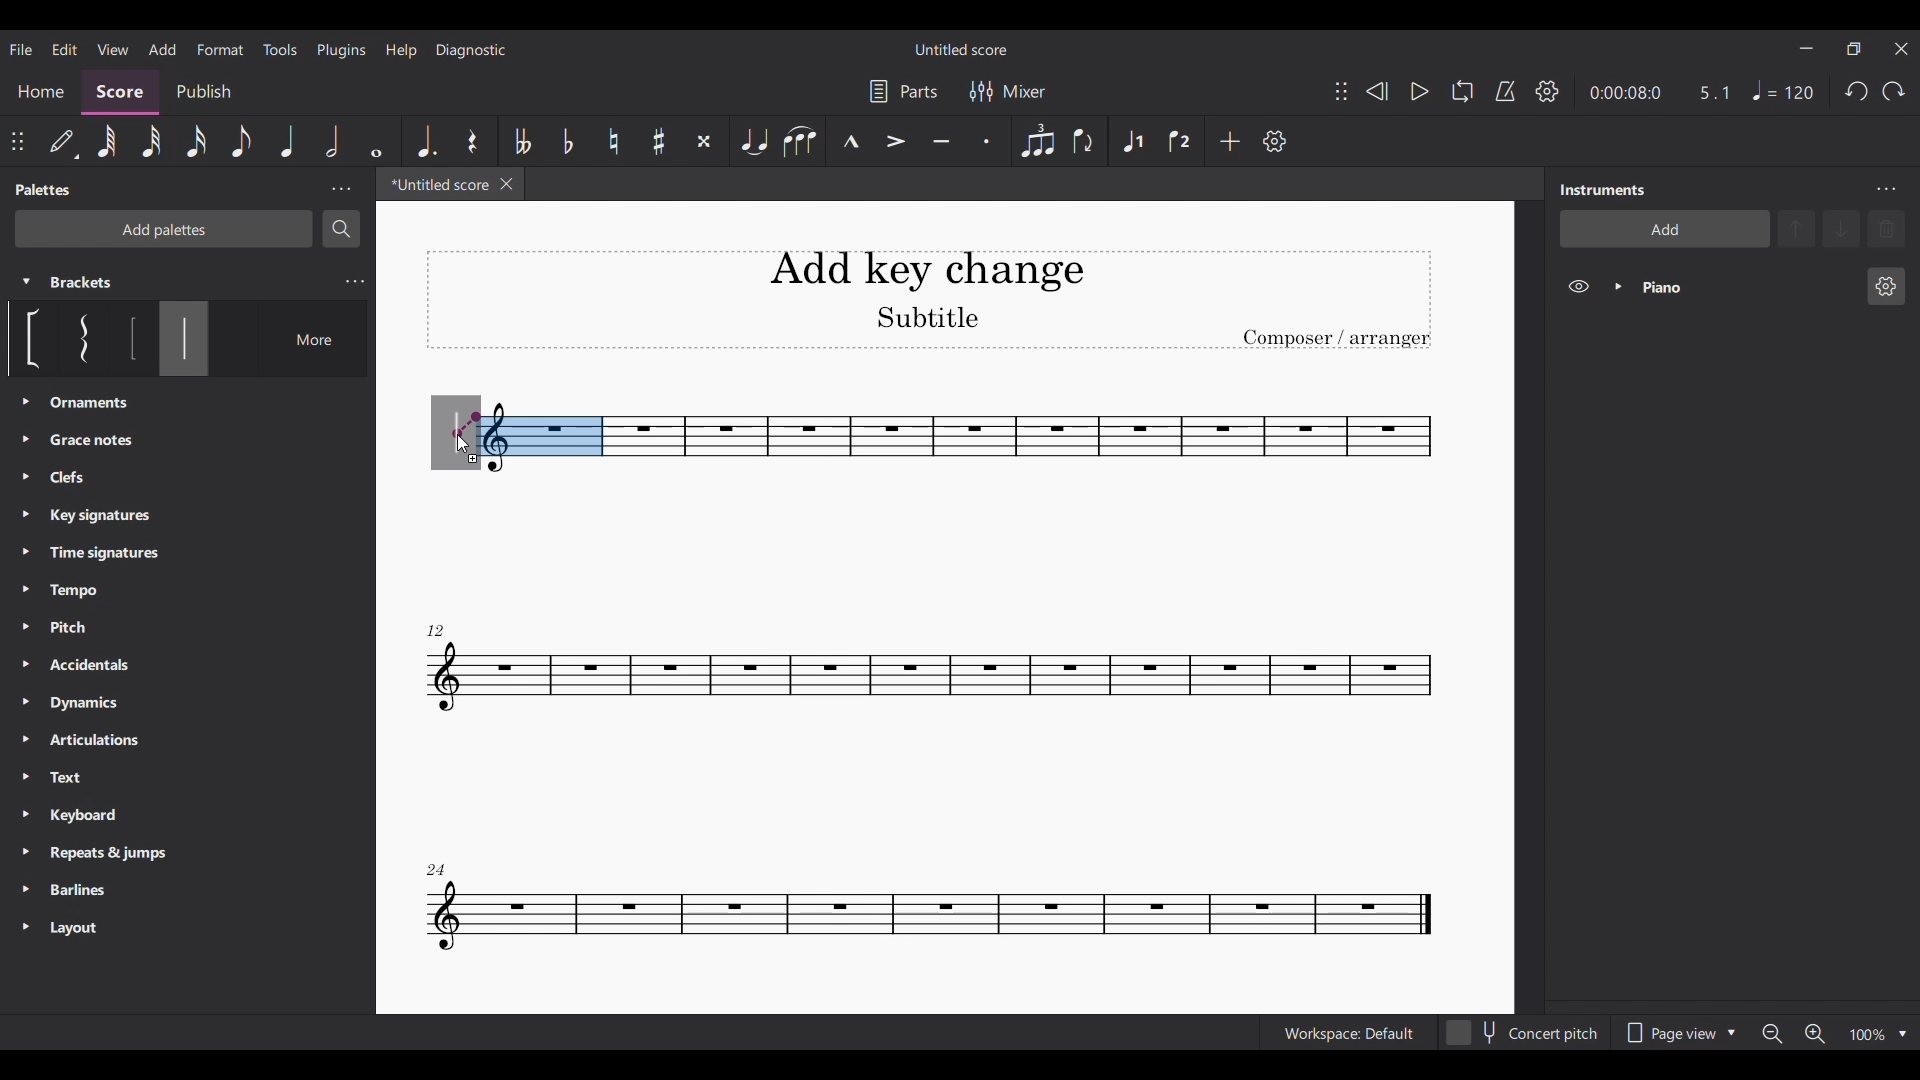 This screenshot has height=1080, width=1920. What do you see at coordinates (1869, 1036) in the screenshot?
I see `Zoom factor` at bounding box center [1869, 1036].